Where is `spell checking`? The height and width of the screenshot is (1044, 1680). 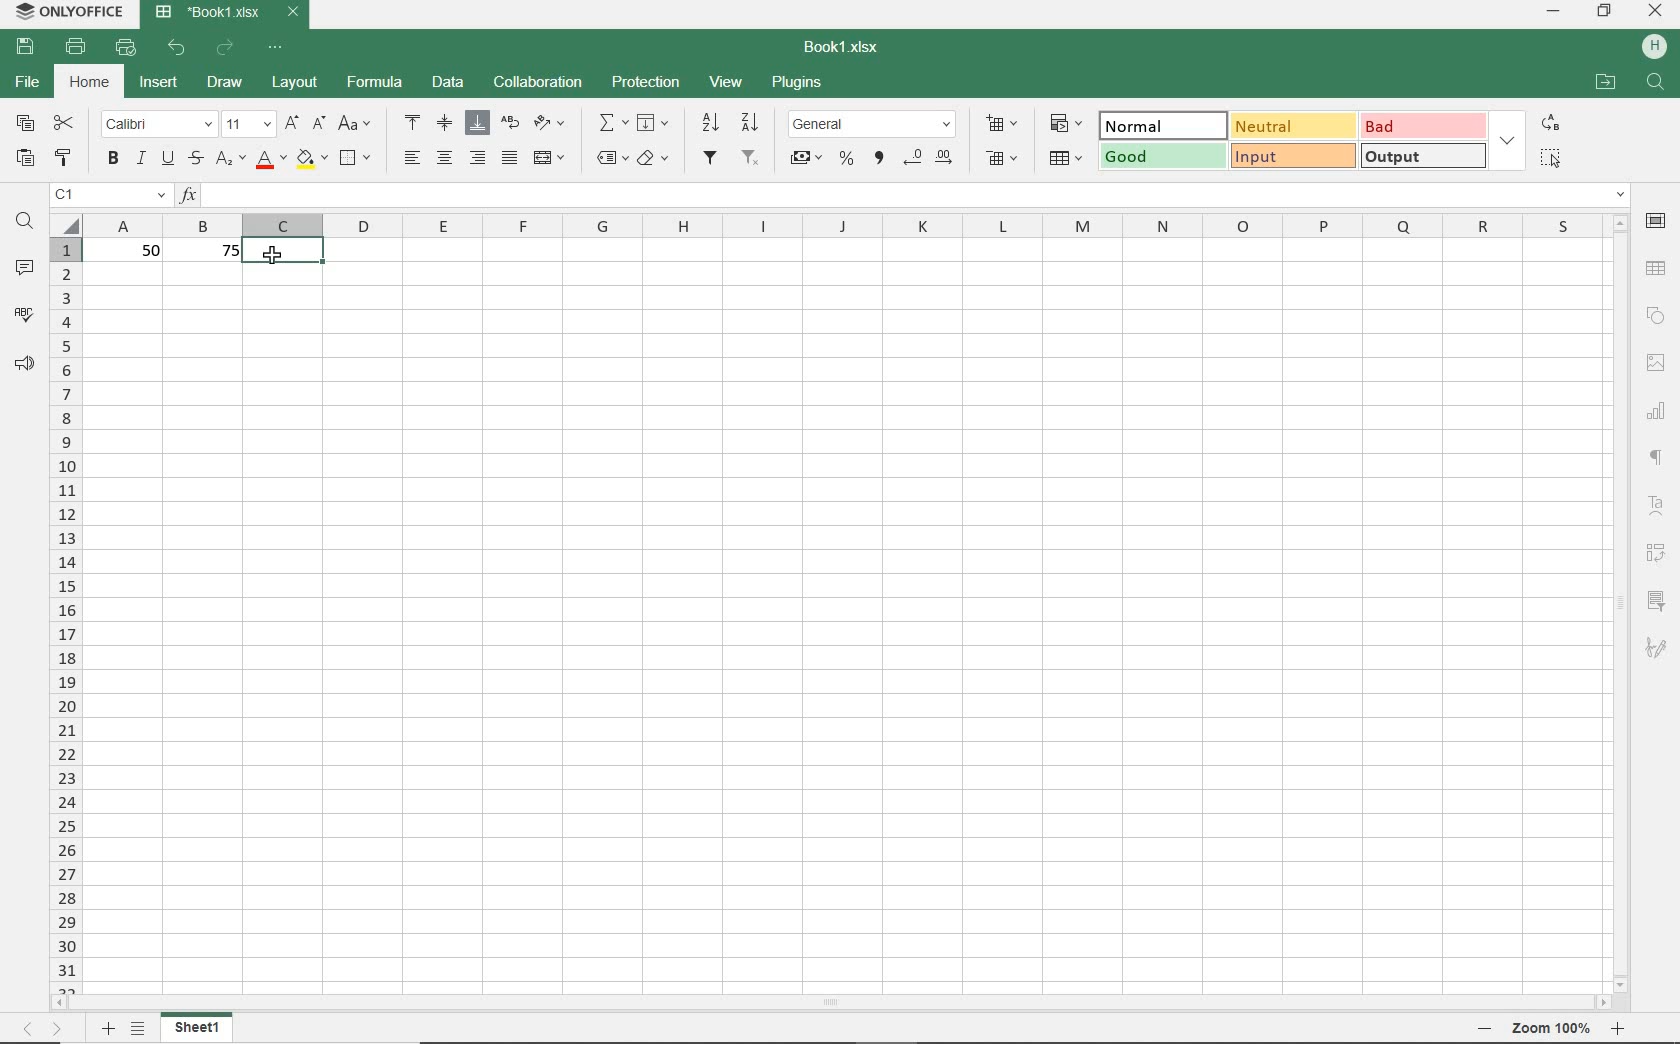
spell checking is located at coordinates (24, 315).